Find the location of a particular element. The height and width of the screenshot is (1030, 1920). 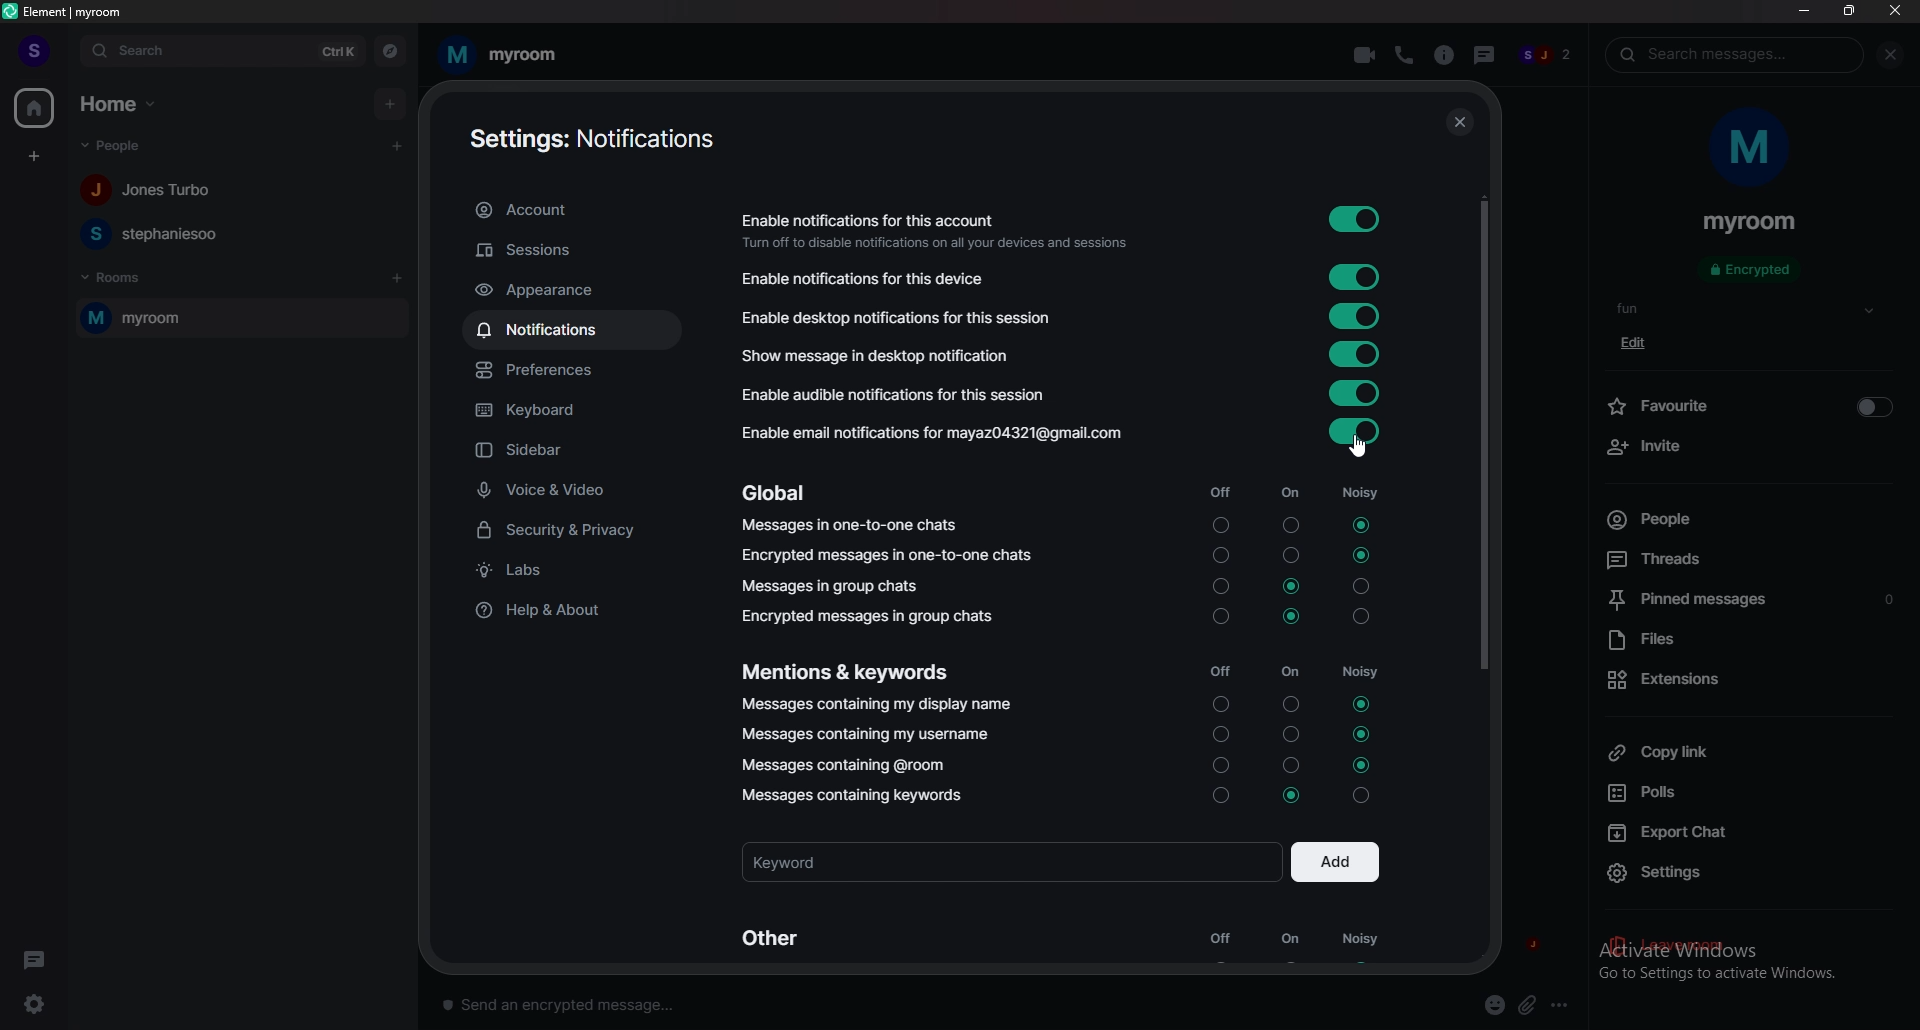

minimize is located at coordinates (1804, 10).